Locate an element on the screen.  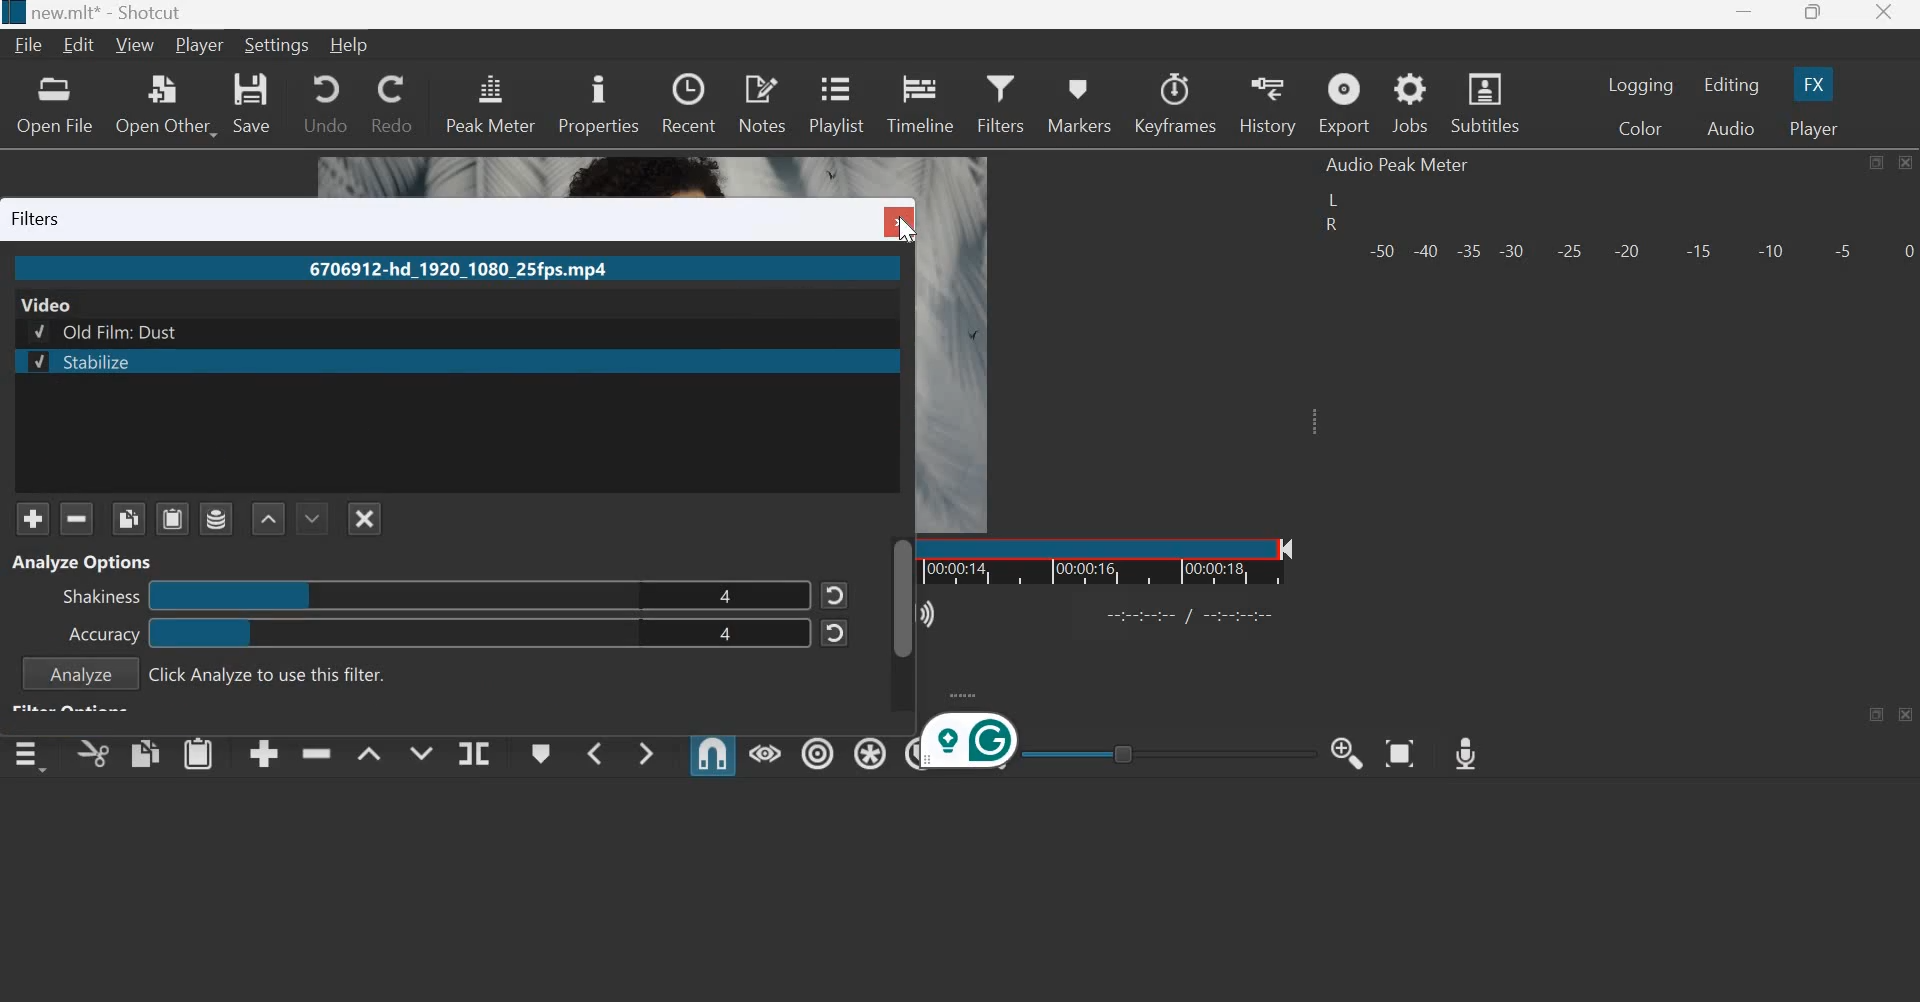
Show the volume control is located at coordinates (917, 615).